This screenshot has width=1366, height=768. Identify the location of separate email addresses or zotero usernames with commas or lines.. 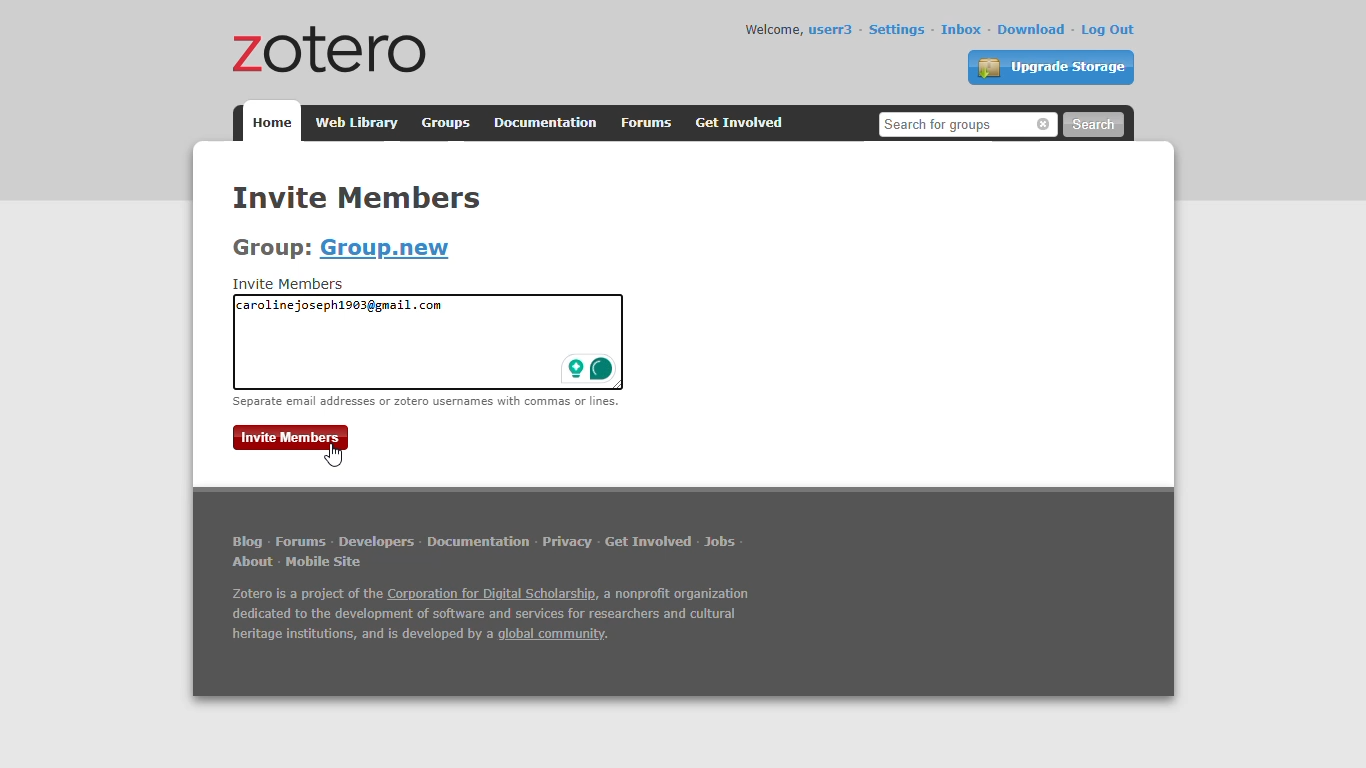
(426, 401).